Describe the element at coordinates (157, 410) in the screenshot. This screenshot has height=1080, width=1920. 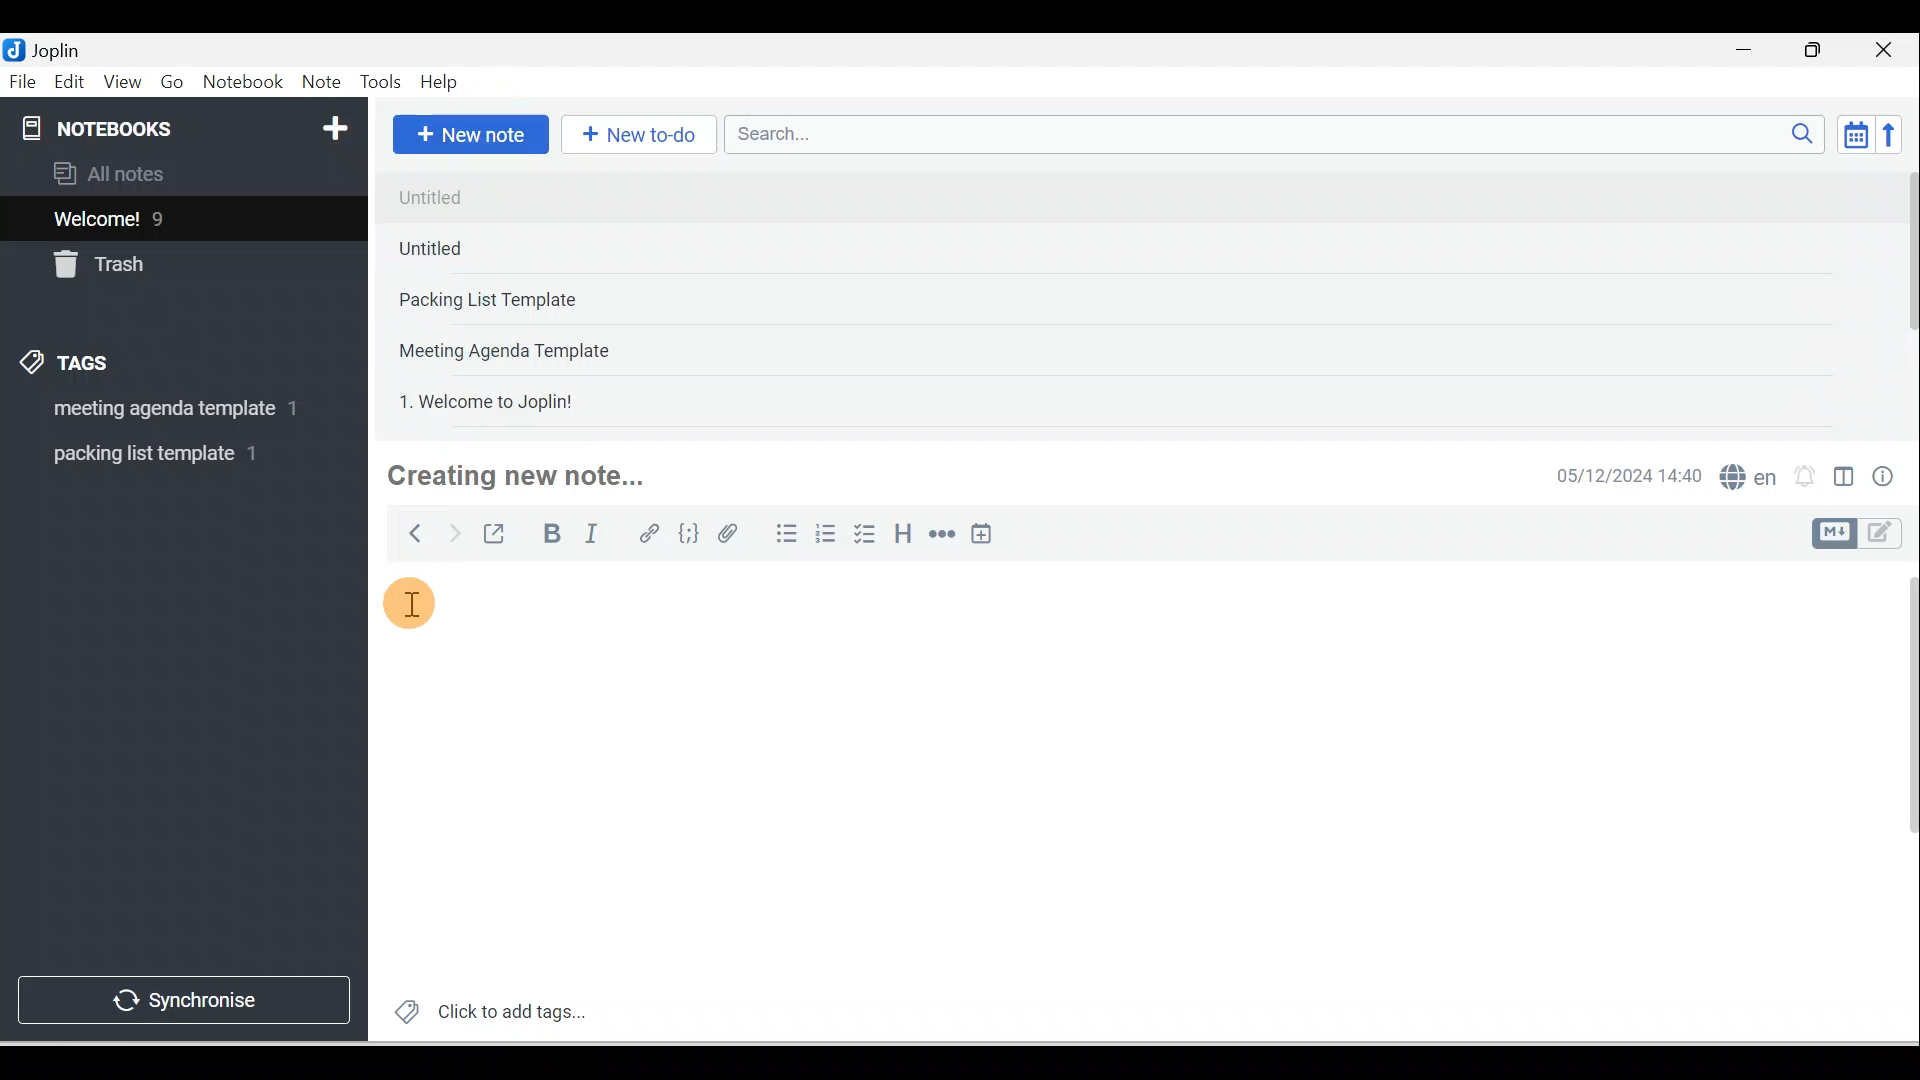
I see `Tag 1` at that location.